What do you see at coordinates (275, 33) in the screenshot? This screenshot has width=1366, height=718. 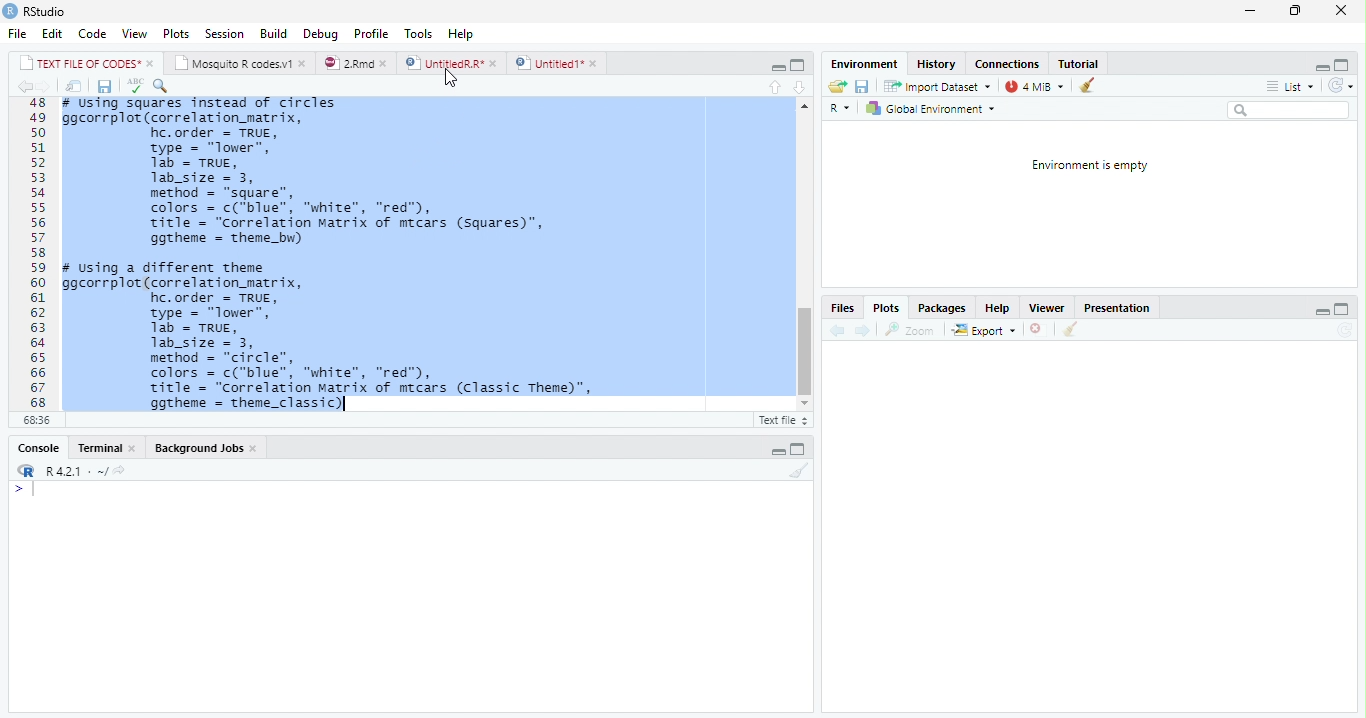 I see `Build` at bounding box center [275, 33].